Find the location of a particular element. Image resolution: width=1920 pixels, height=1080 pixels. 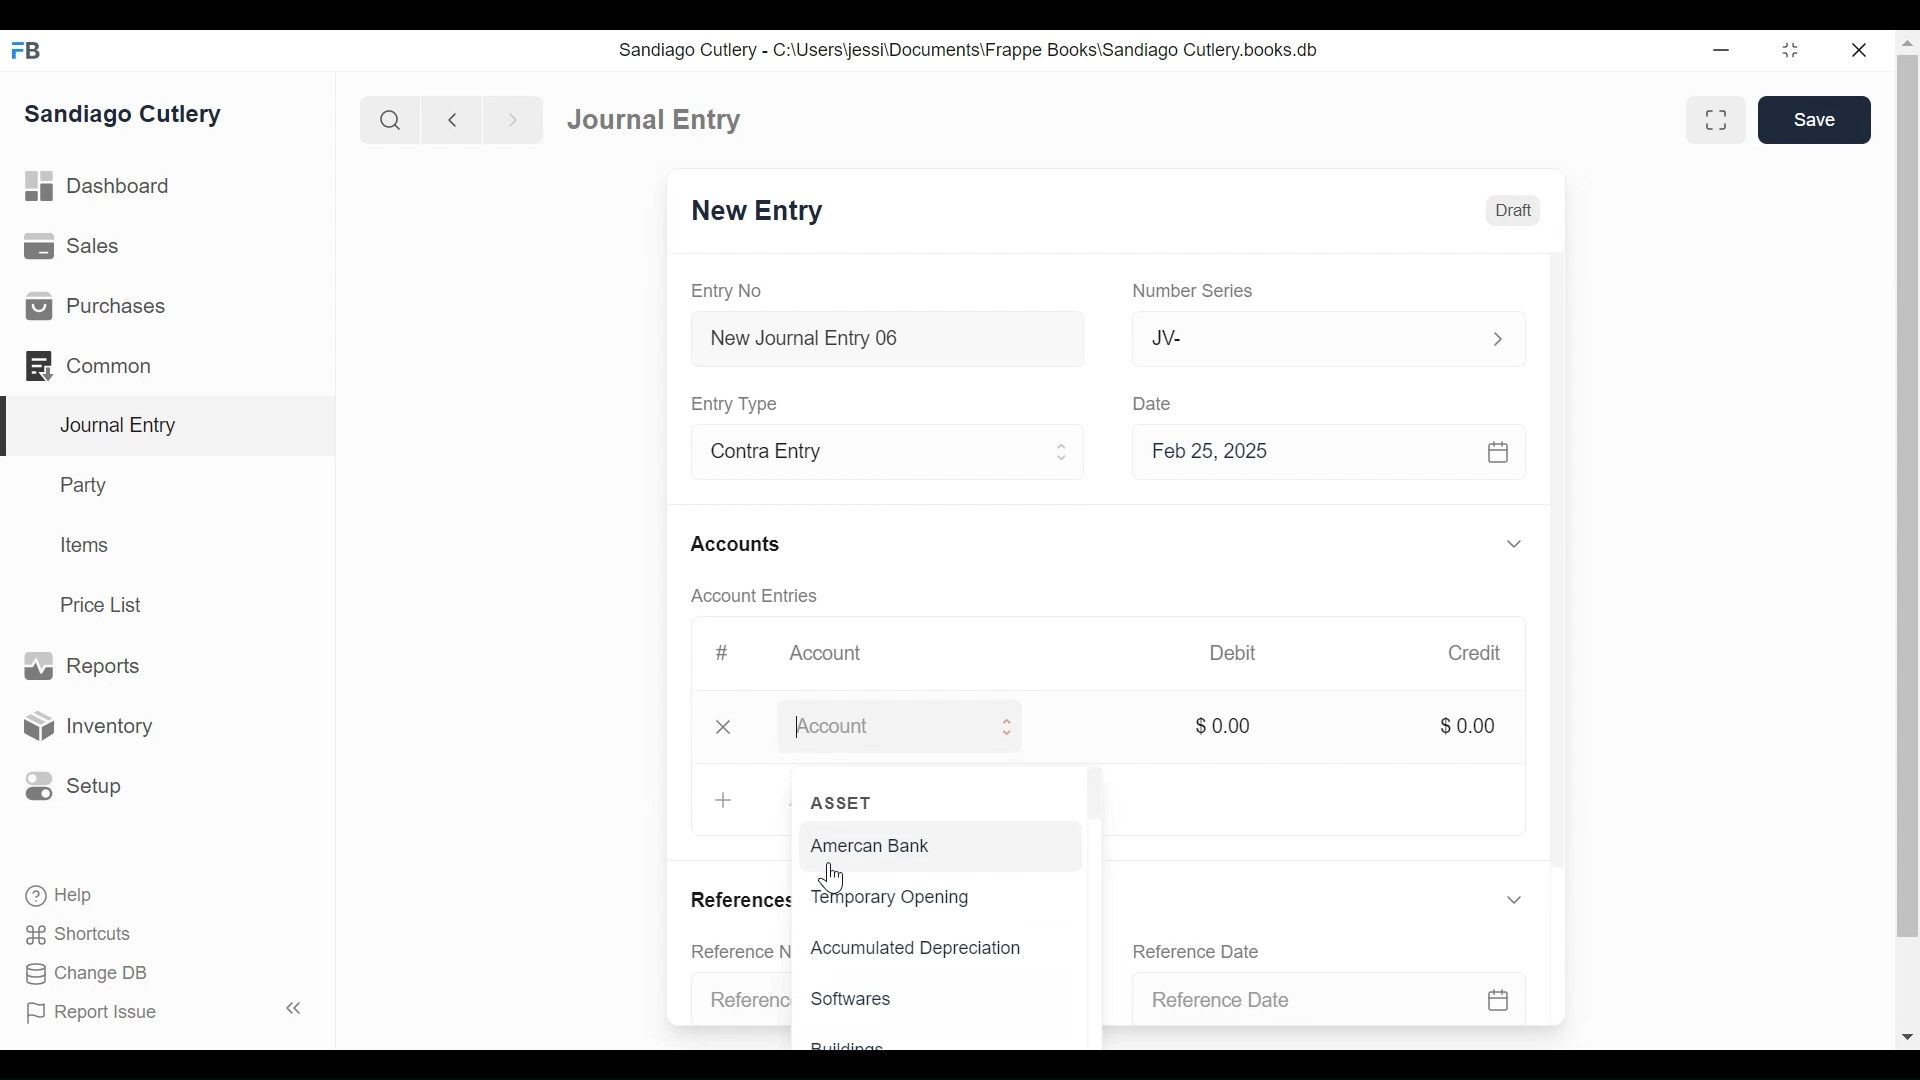

Contra Entry is located at coordinates (854, 453).